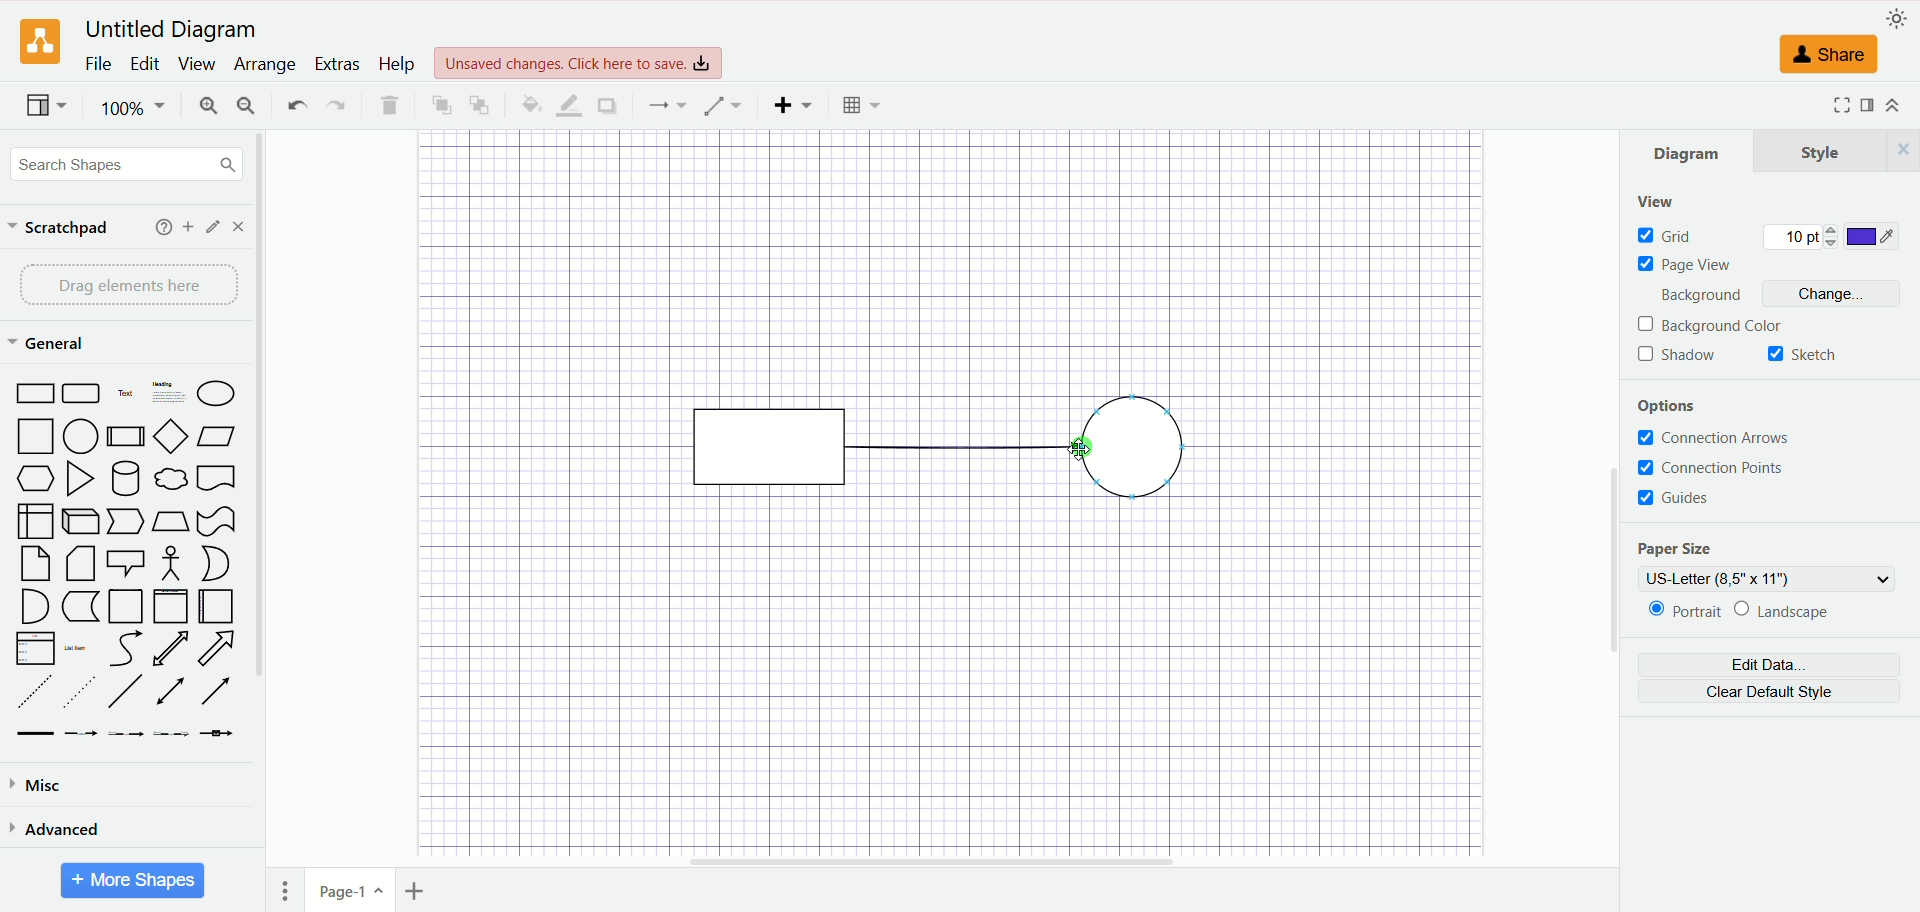 The image size is (1920, 912). Describe the element at coordinates (38, 691) in the screenshot. I see `Dashed Line` at that location.